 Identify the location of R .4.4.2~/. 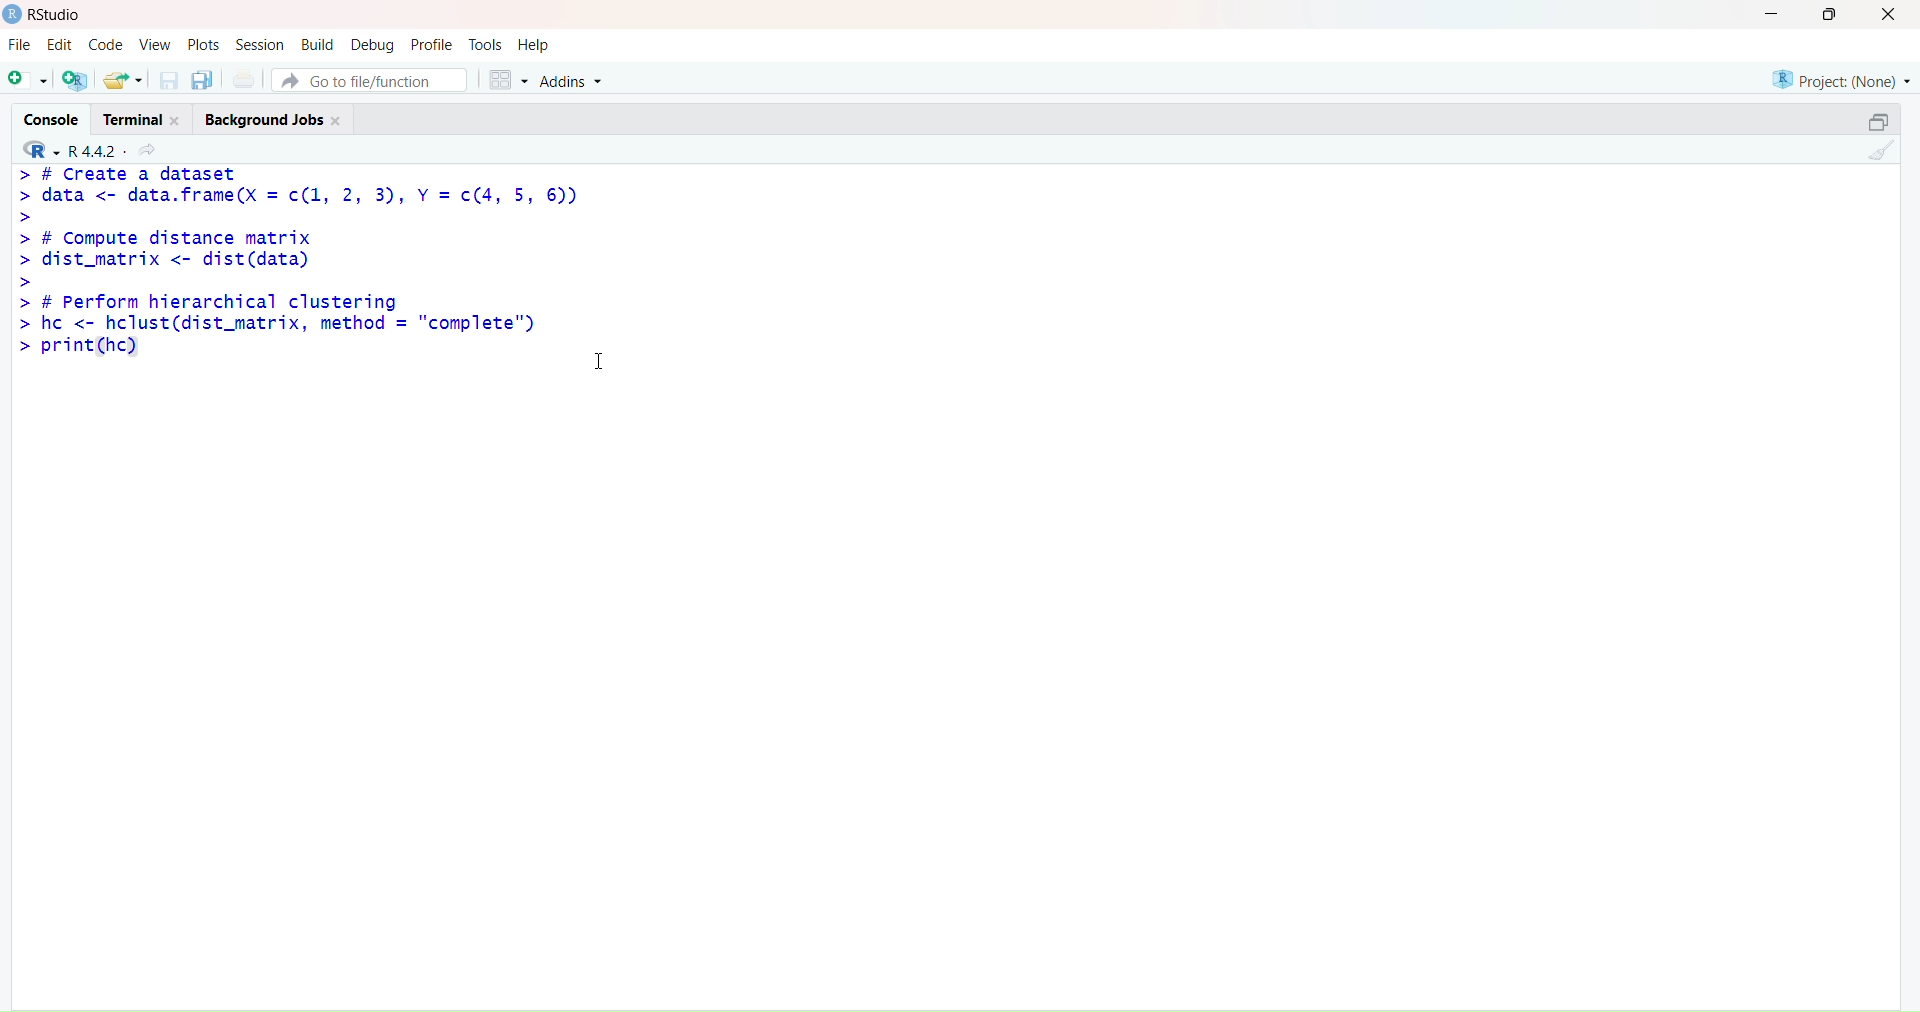
(97, 152).